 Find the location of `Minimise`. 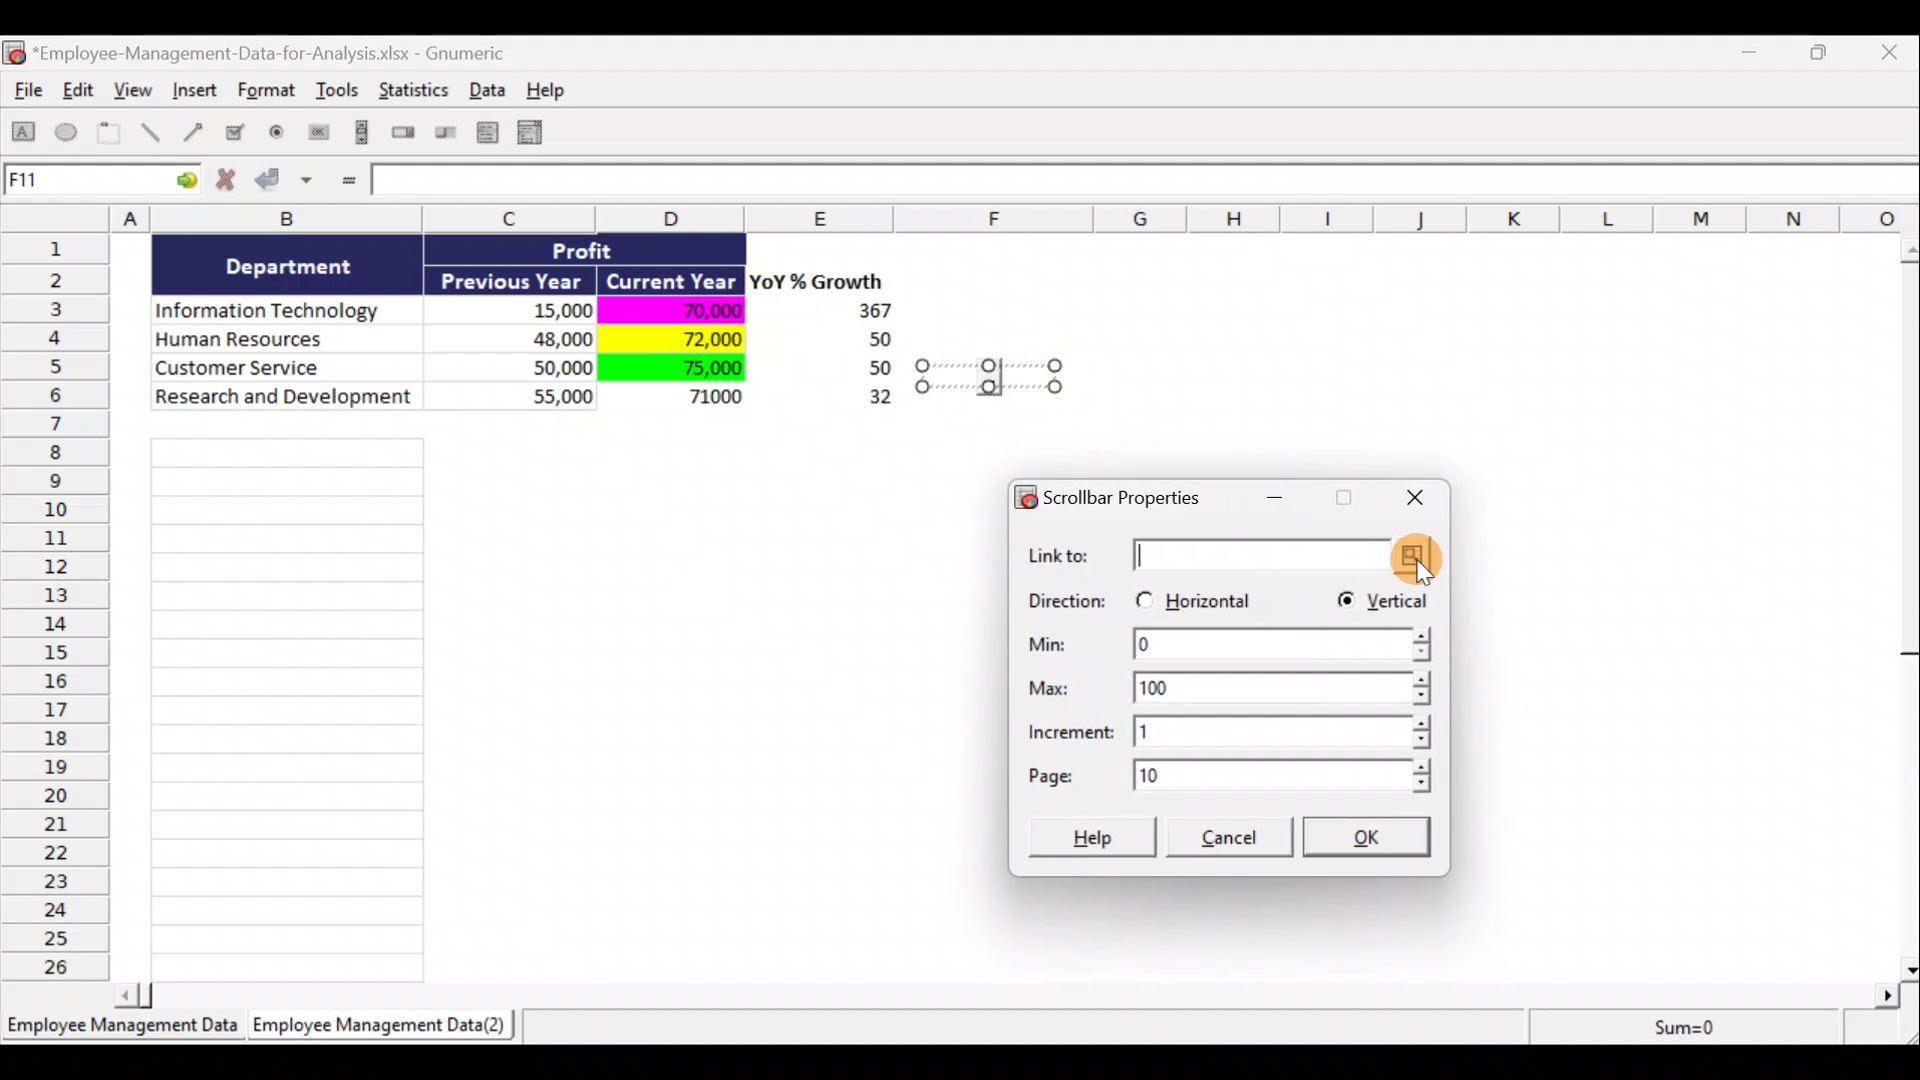

Minimise is located at coordinates (1280, 504).